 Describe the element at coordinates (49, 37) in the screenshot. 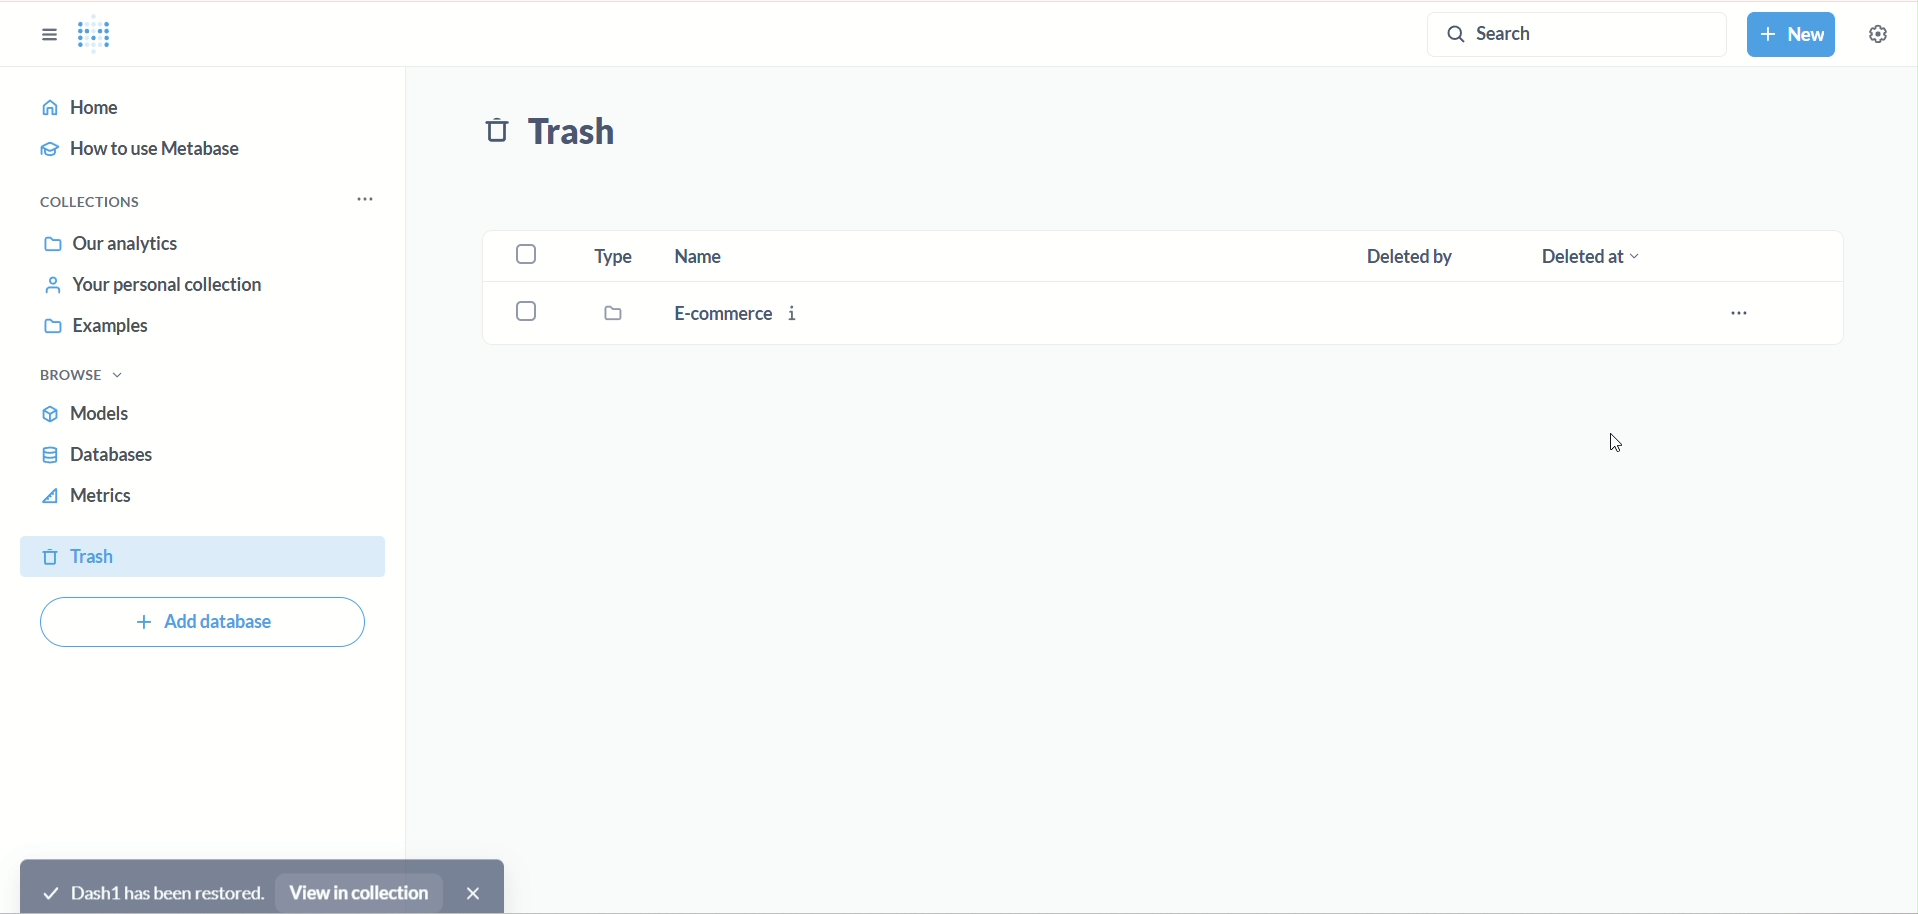

I see `sidebar` at that location.